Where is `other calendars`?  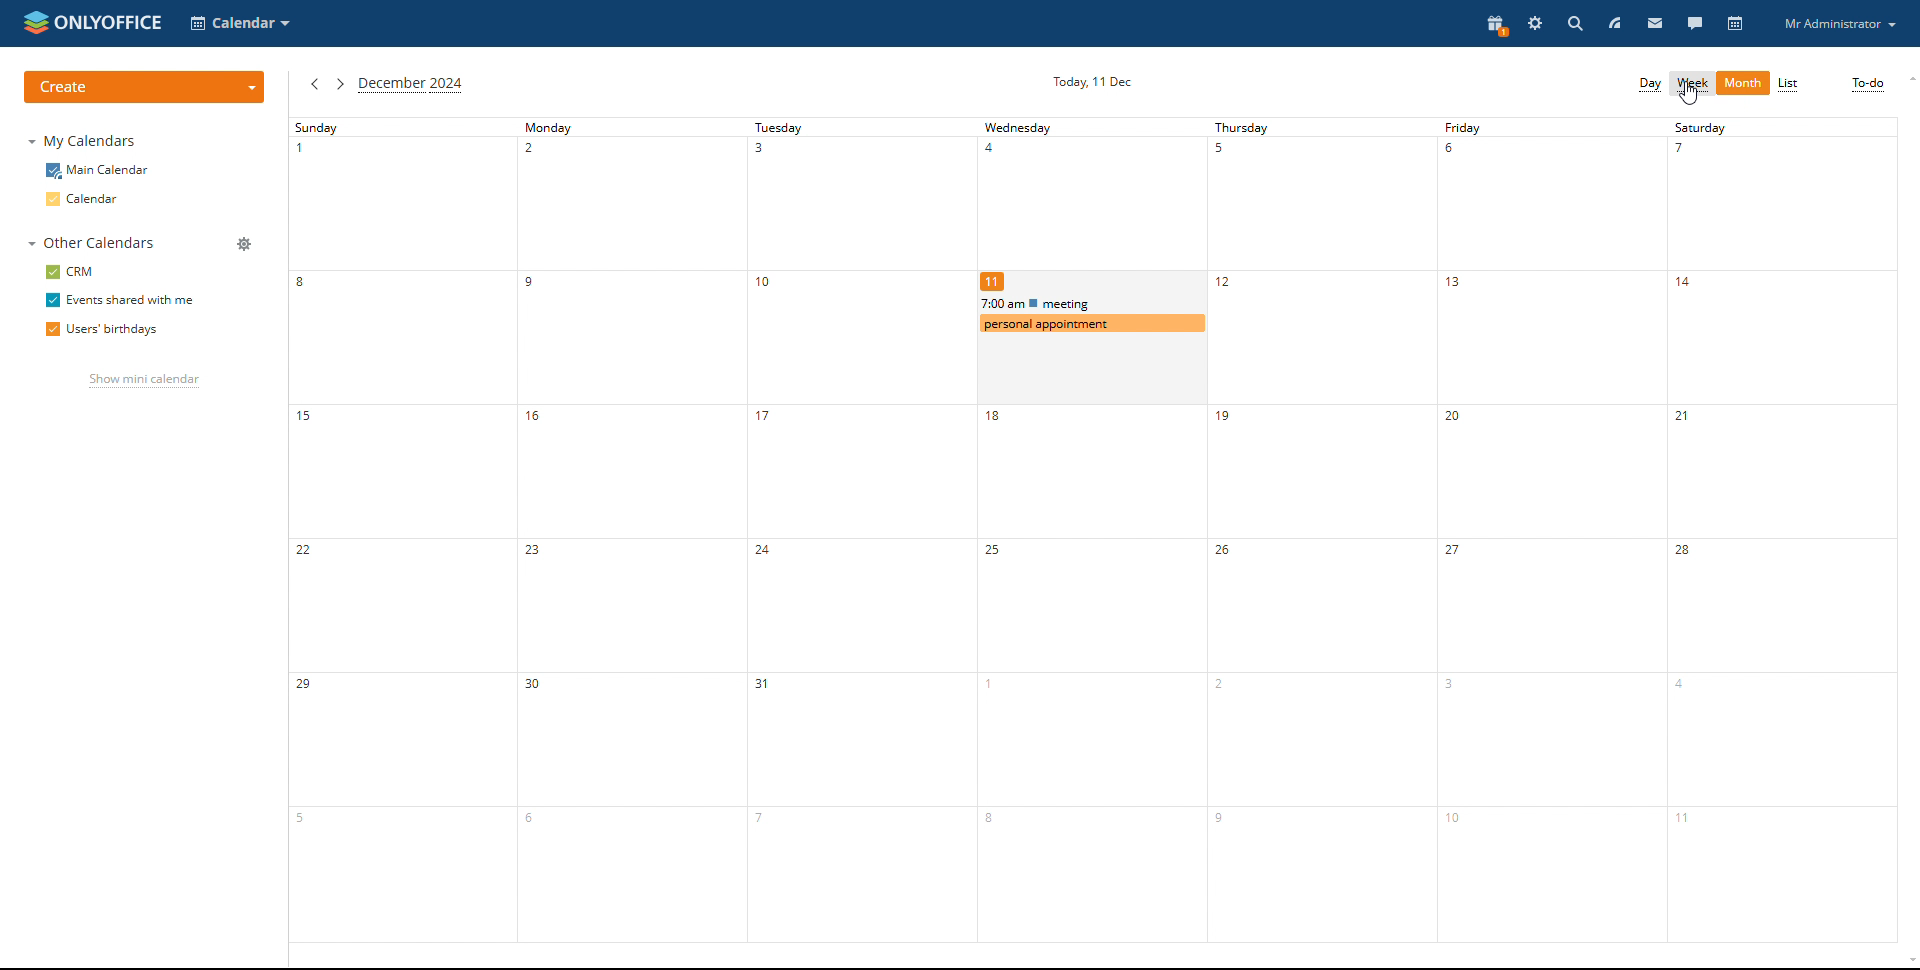 other calendars is located at coordinates (93, 243).